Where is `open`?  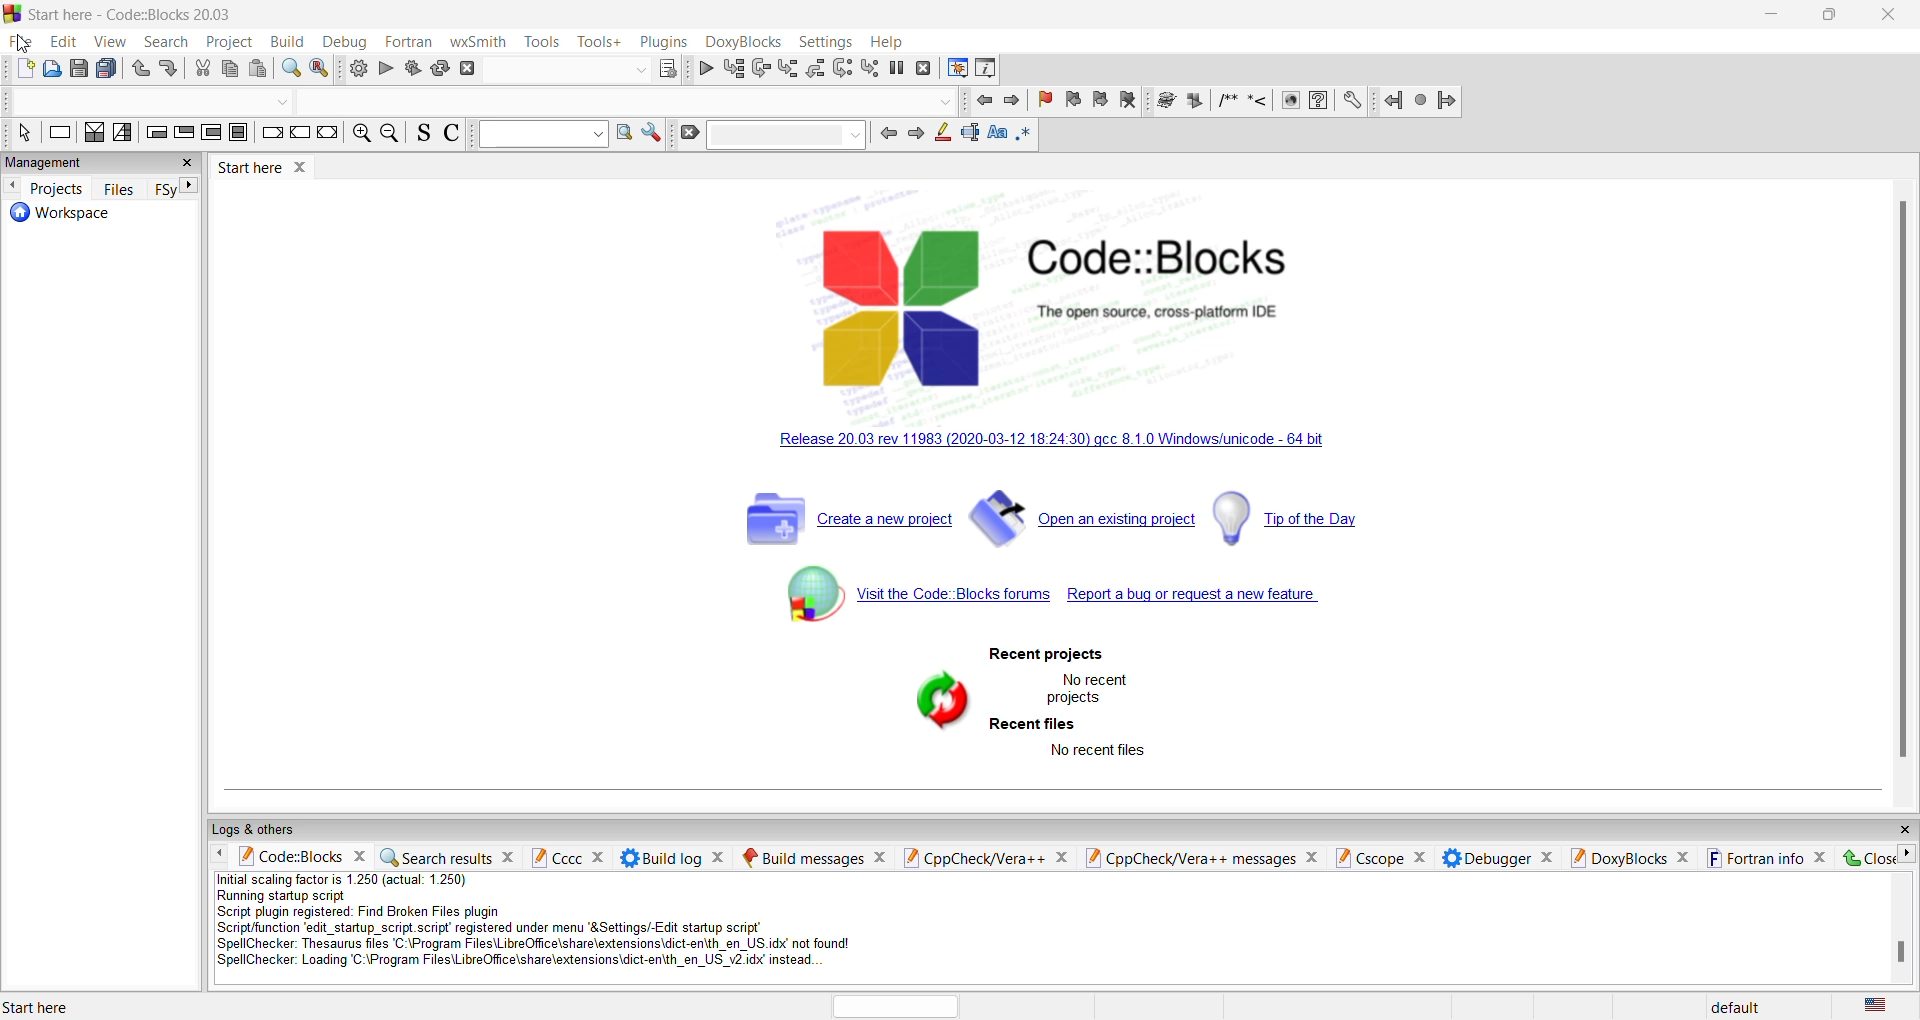
open is located at coordinates (53, 69).